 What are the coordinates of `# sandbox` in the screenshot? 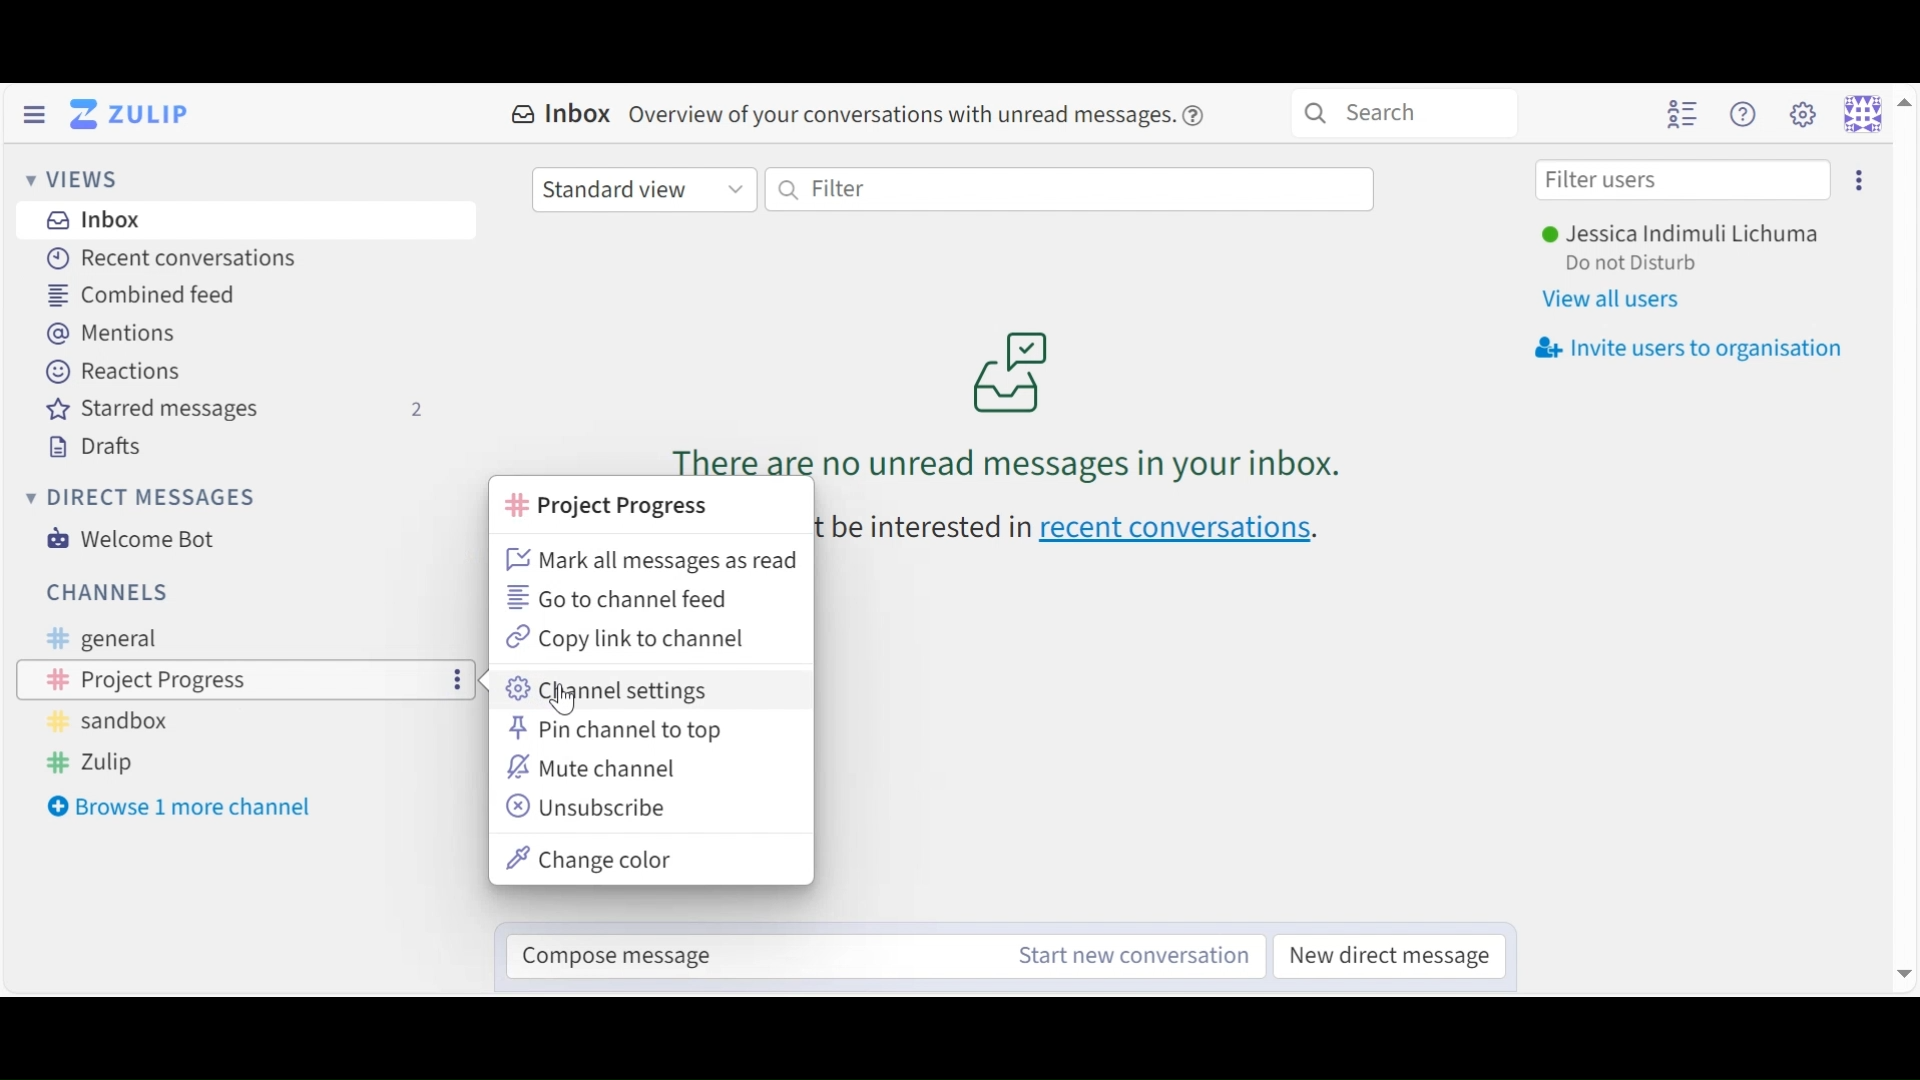 It's located at (108, 723).